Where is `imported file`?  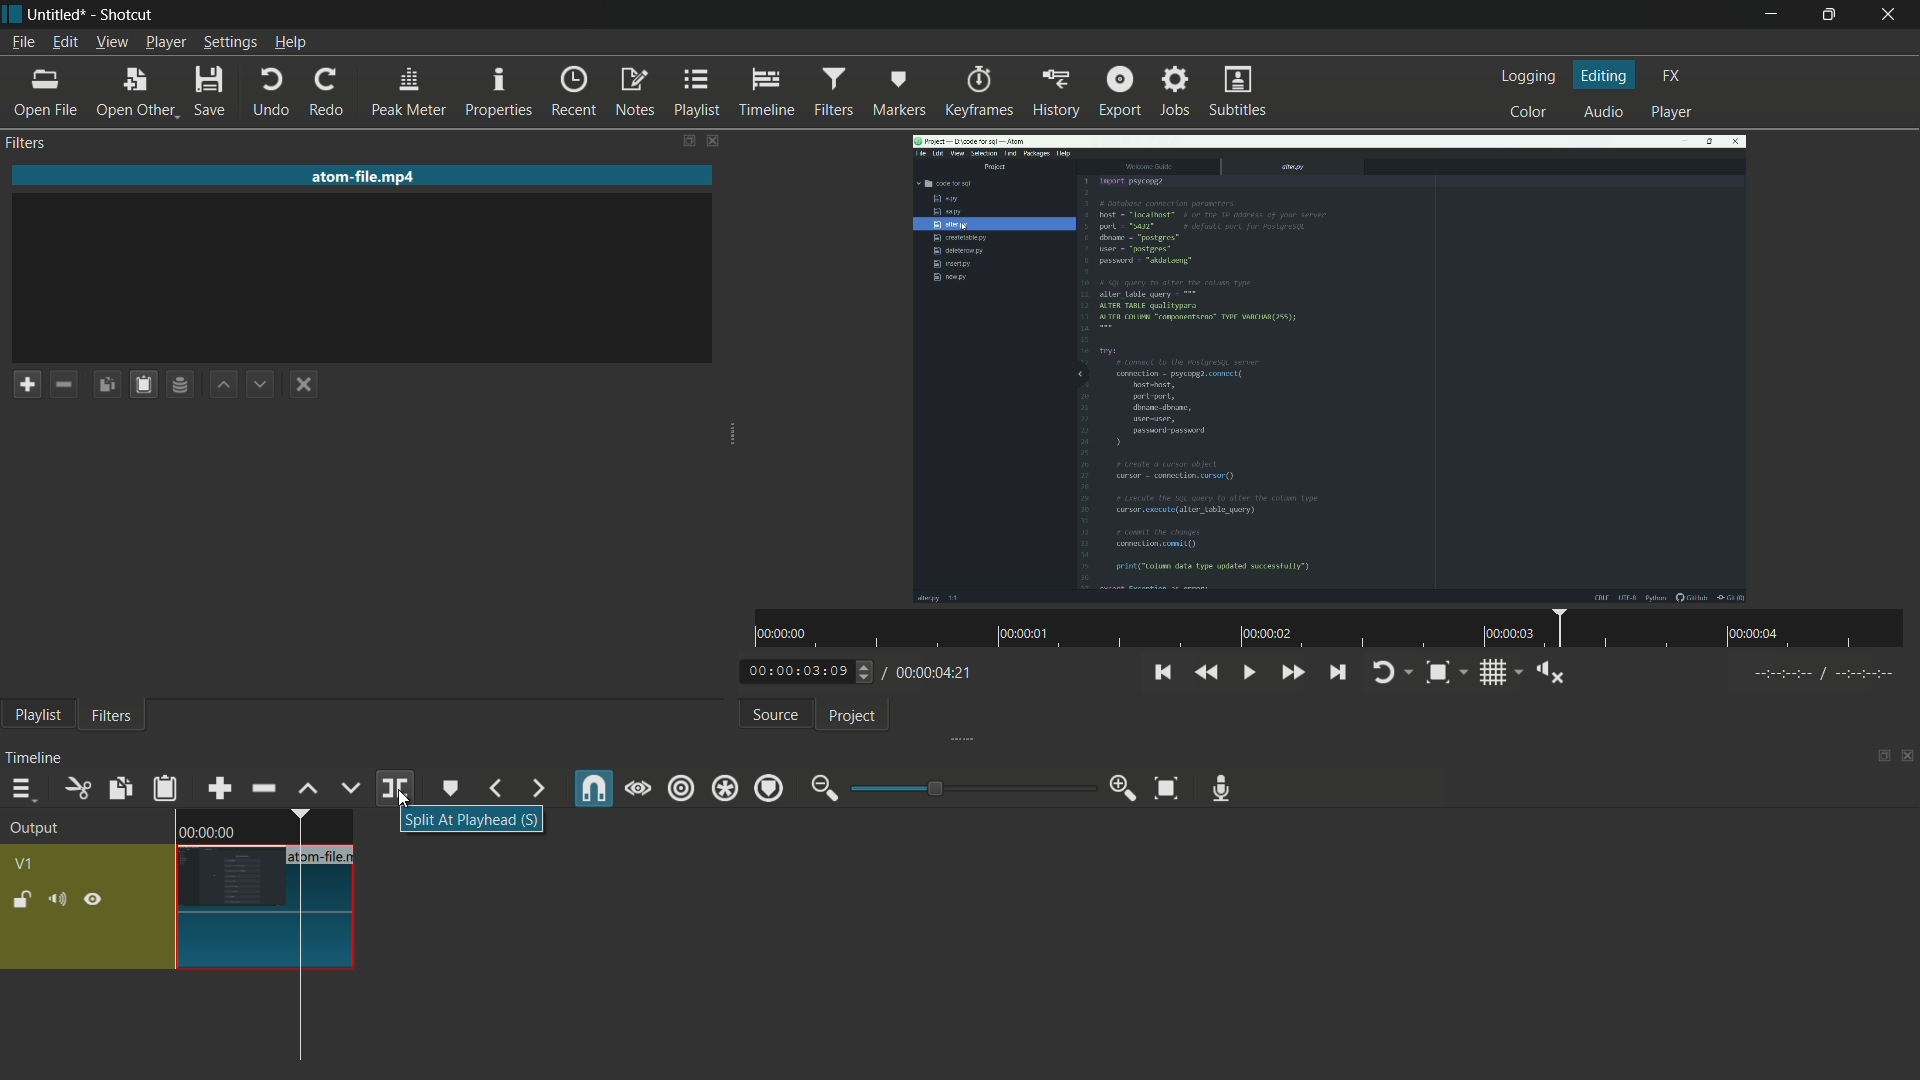 imported file is located at coordinates (1331, 368).